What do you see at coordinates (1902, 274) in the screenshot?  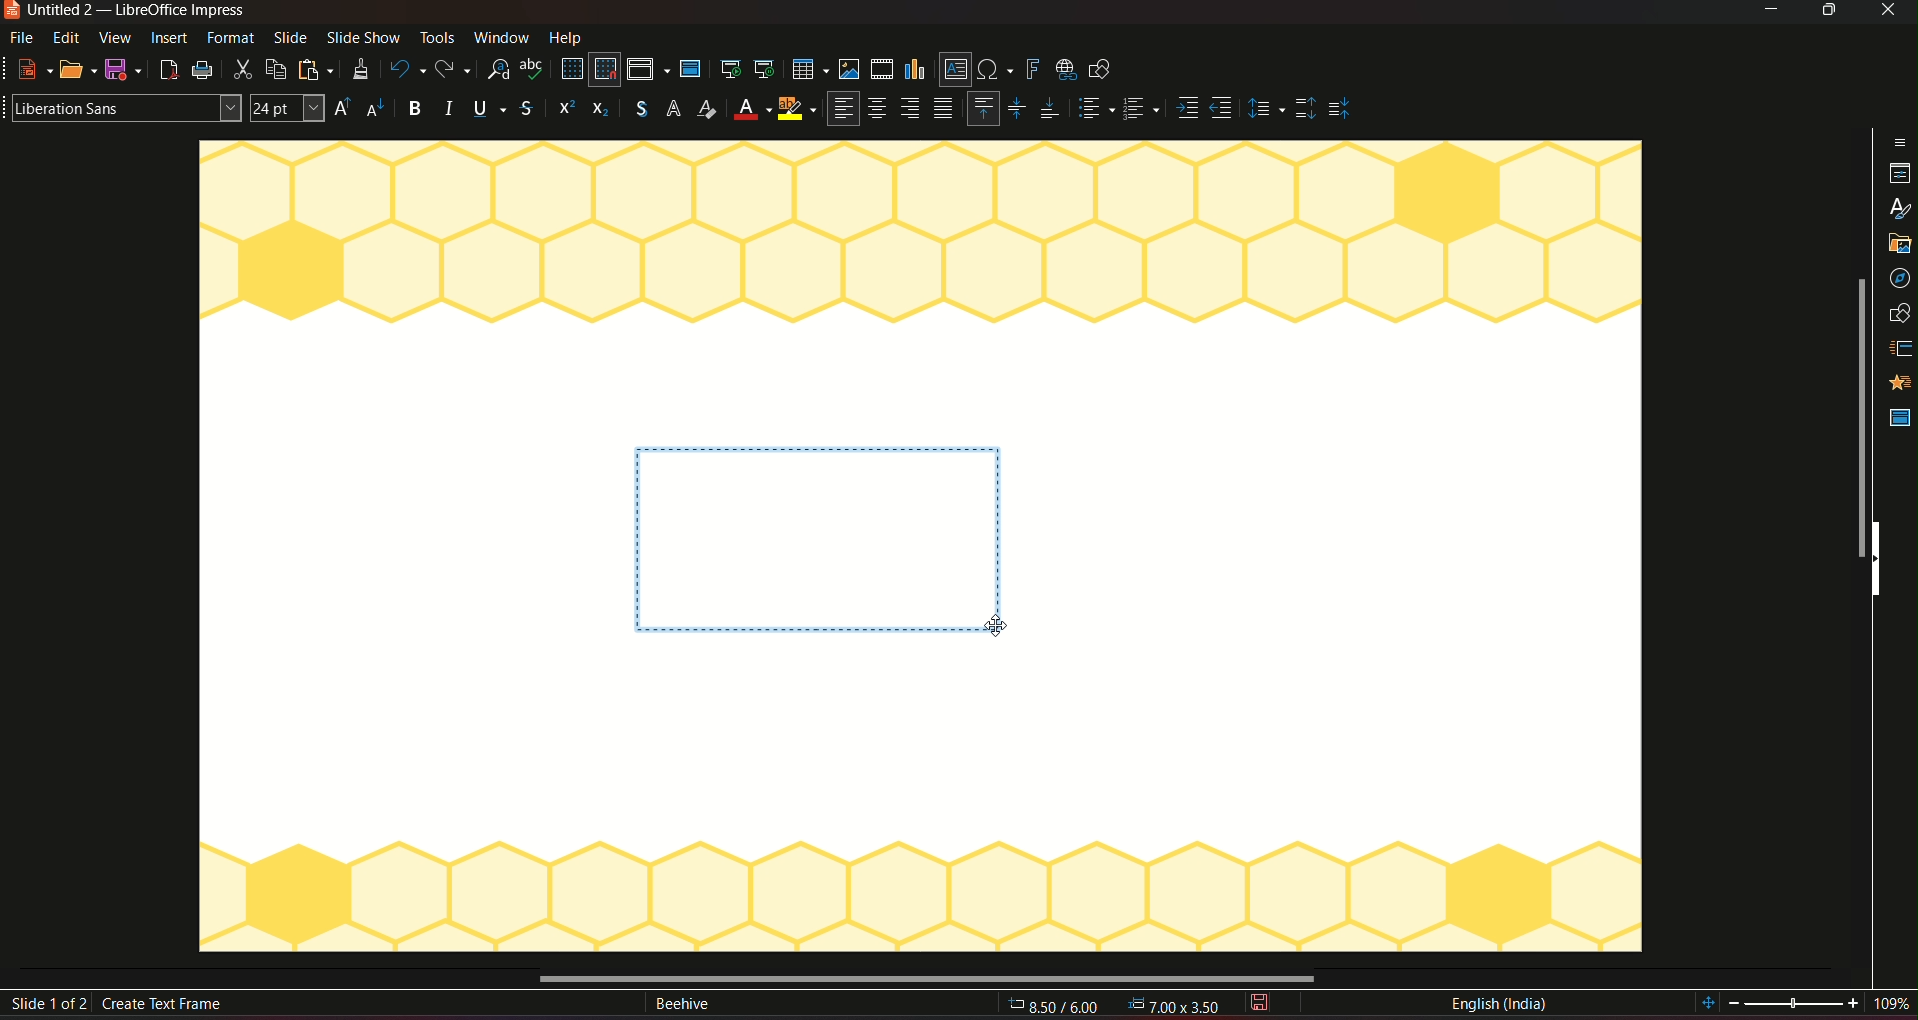 I see `shapes` at bounding box center [1902, 274].